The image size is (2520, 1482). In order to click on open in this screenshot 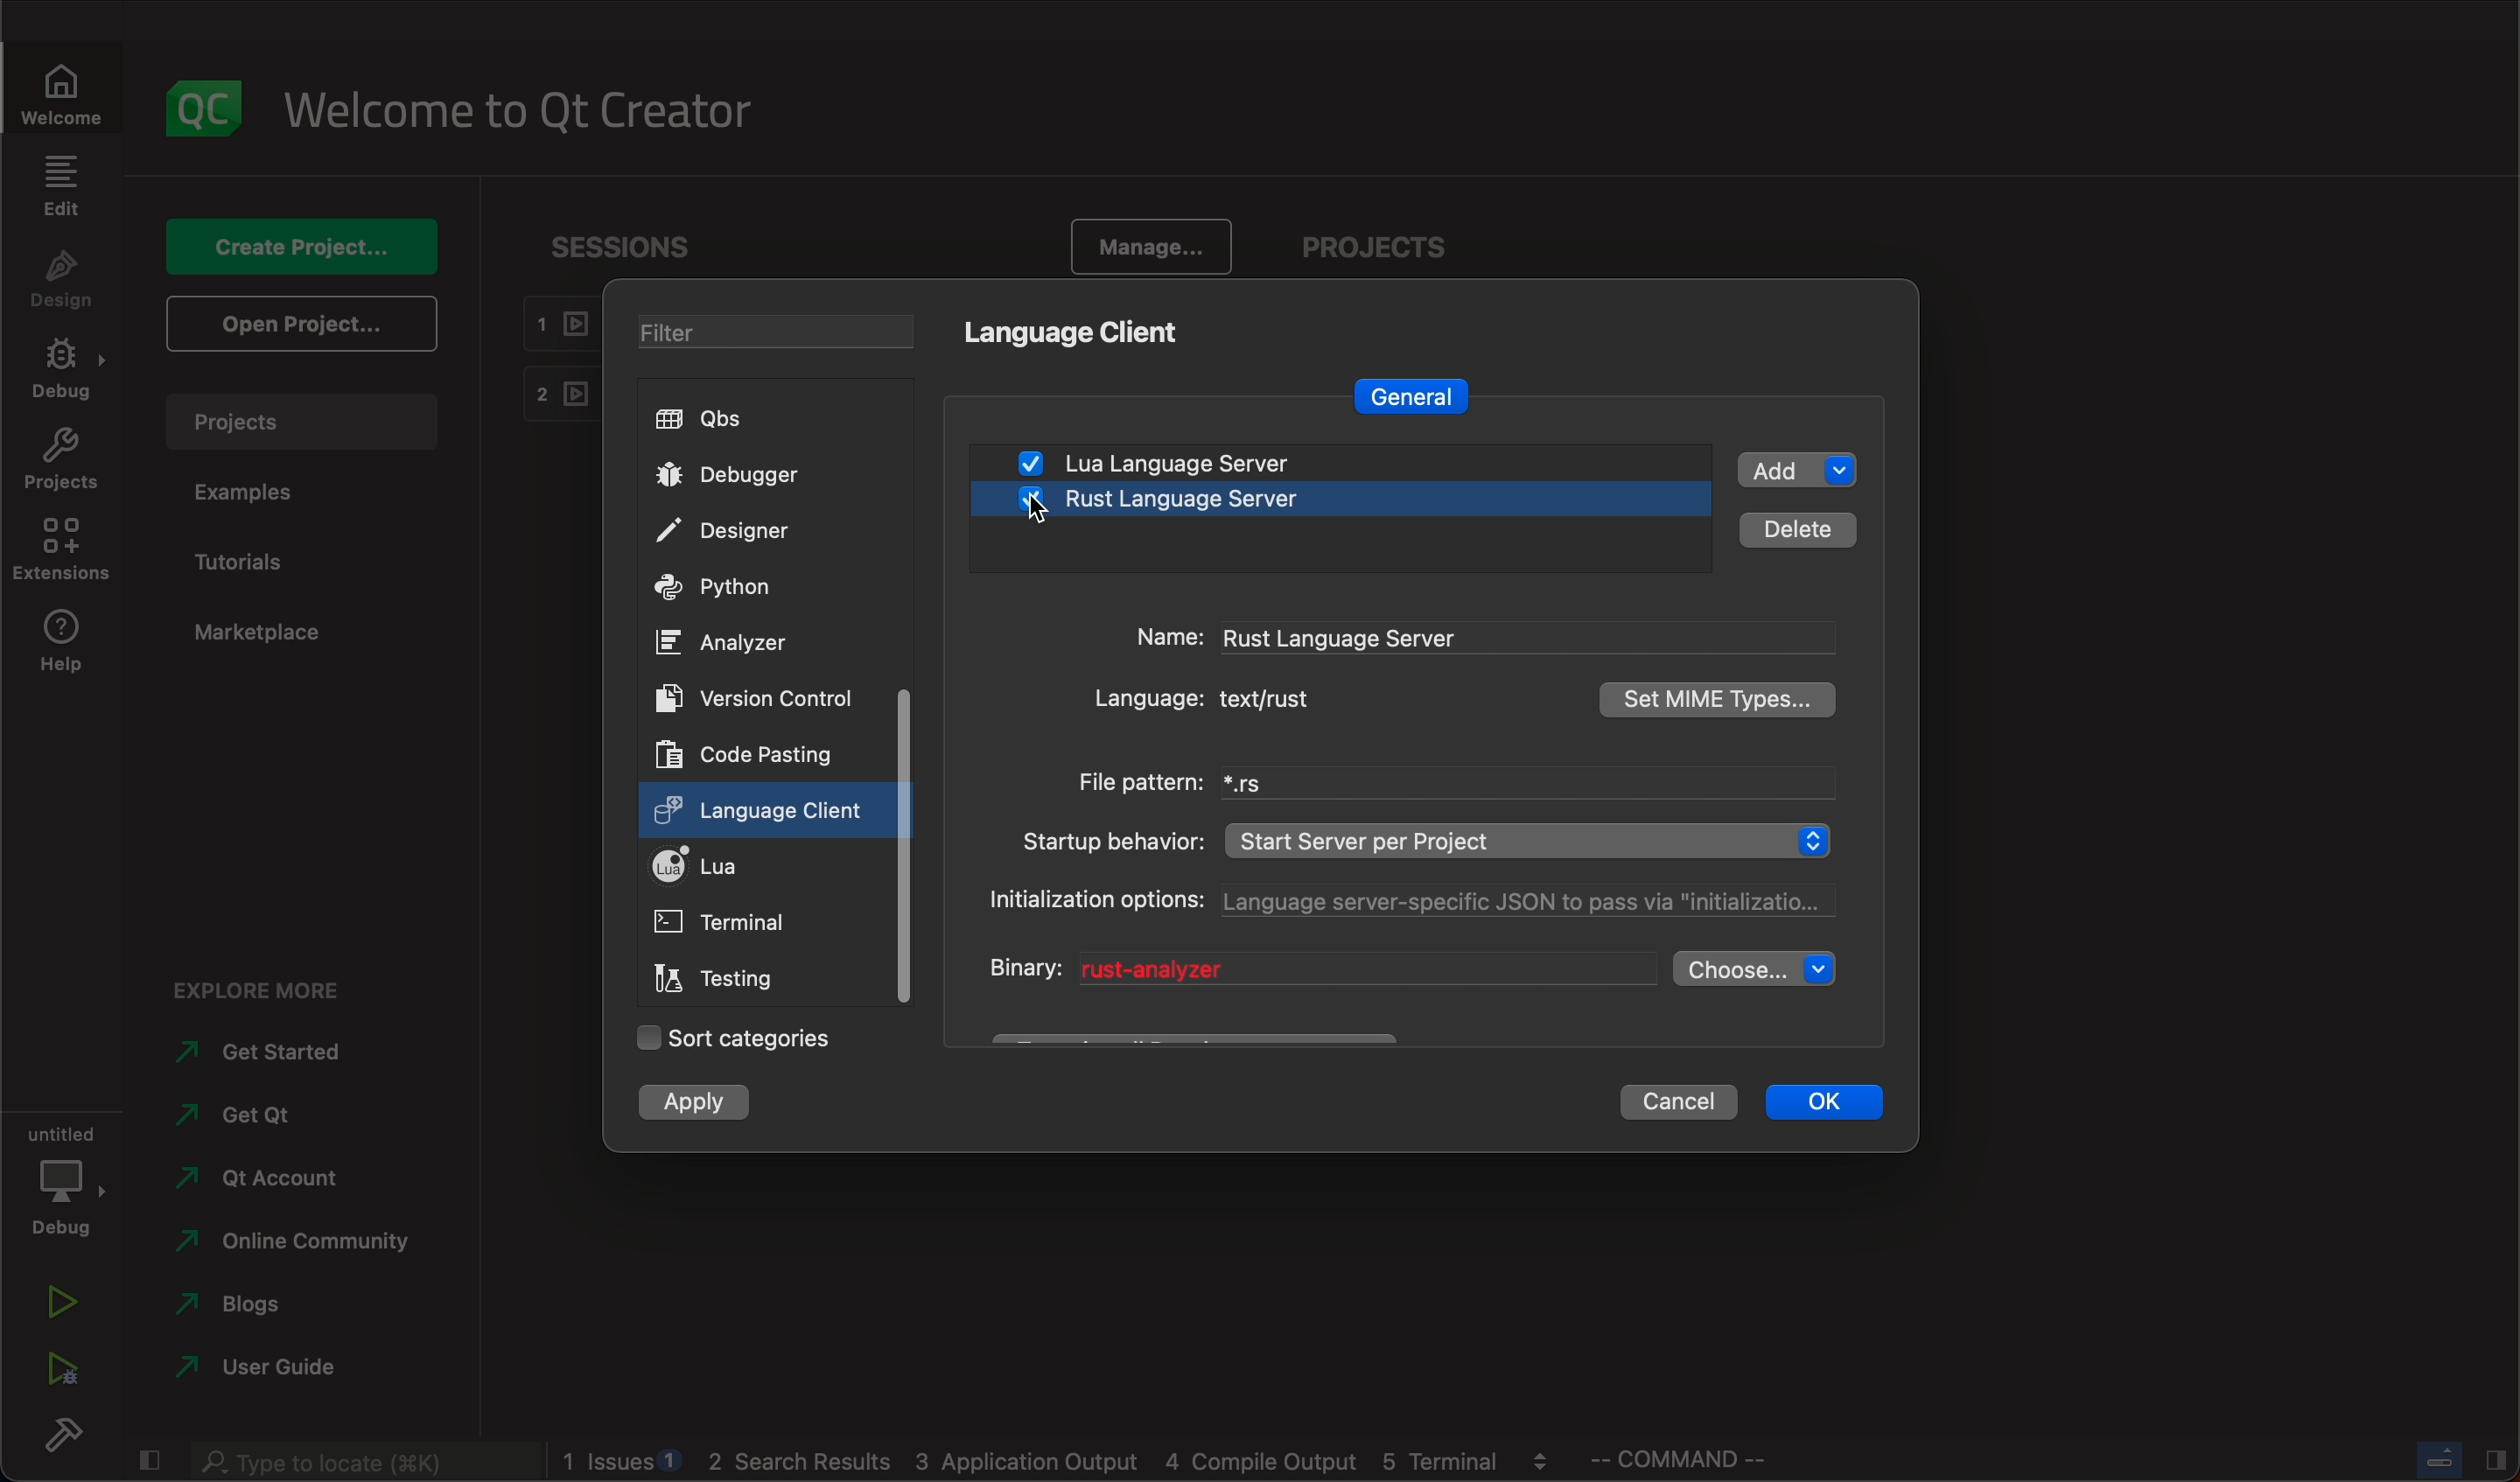, I will do `click(300, 321)`.